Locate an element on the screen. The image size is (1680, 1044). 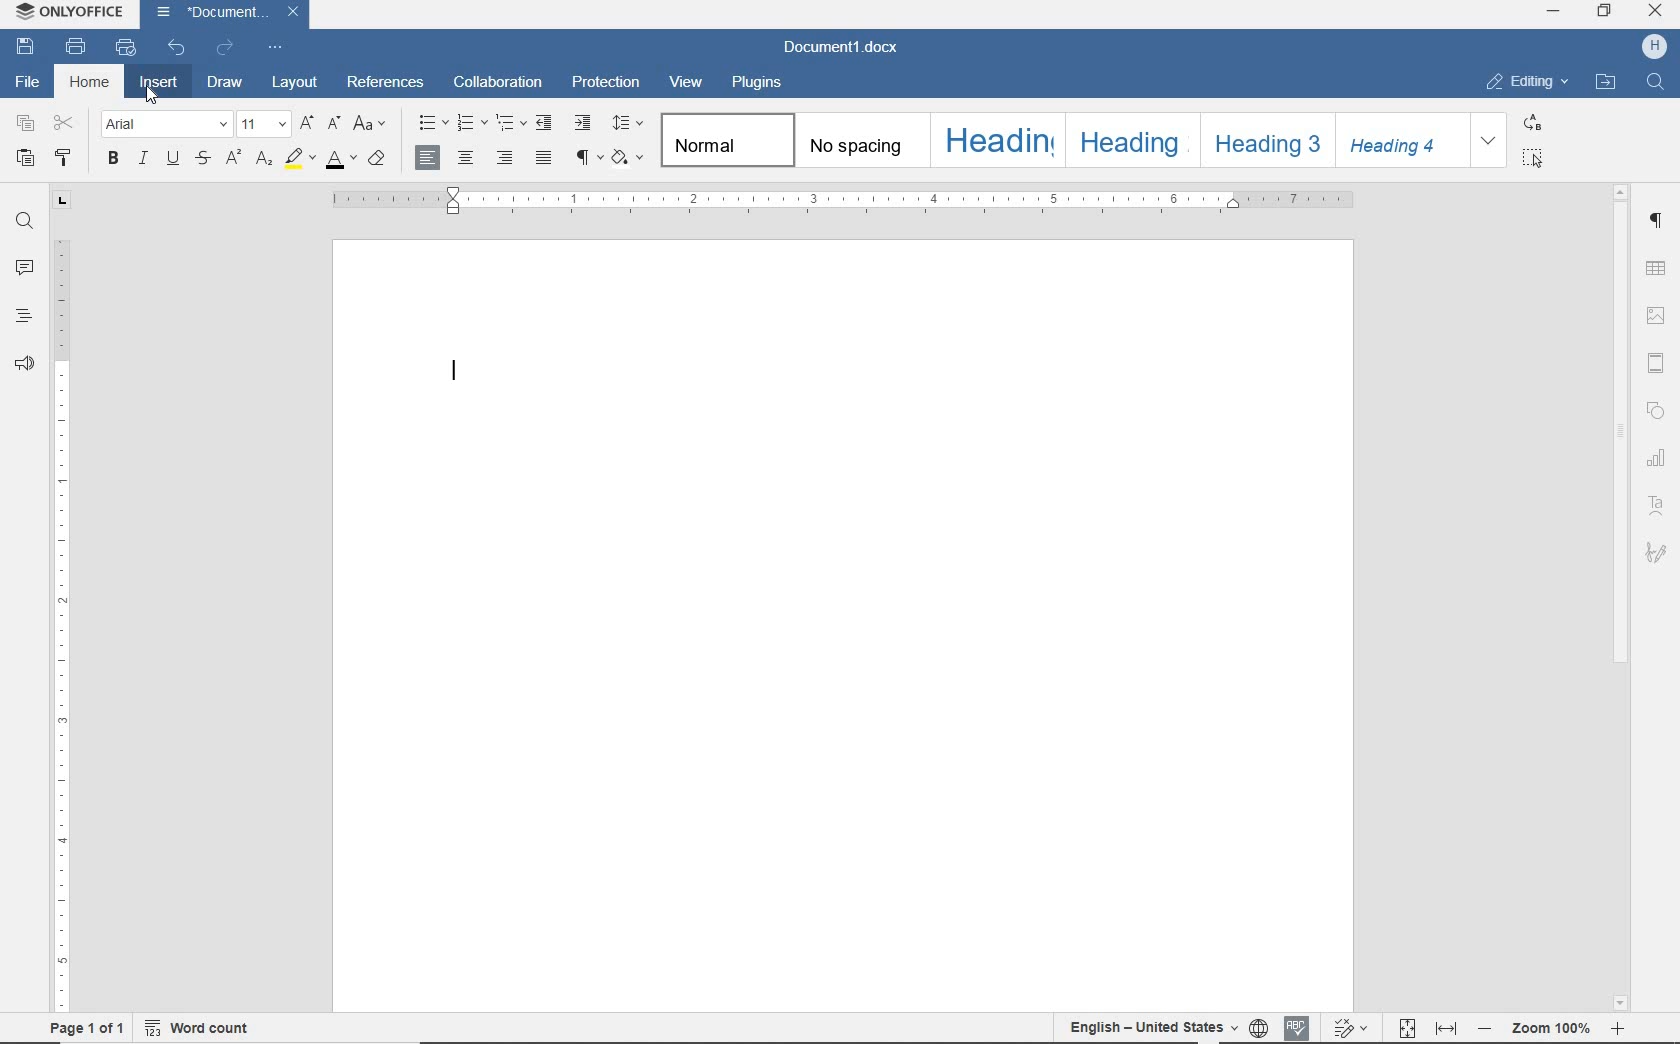
signature is located at coordinates (1660, 555).